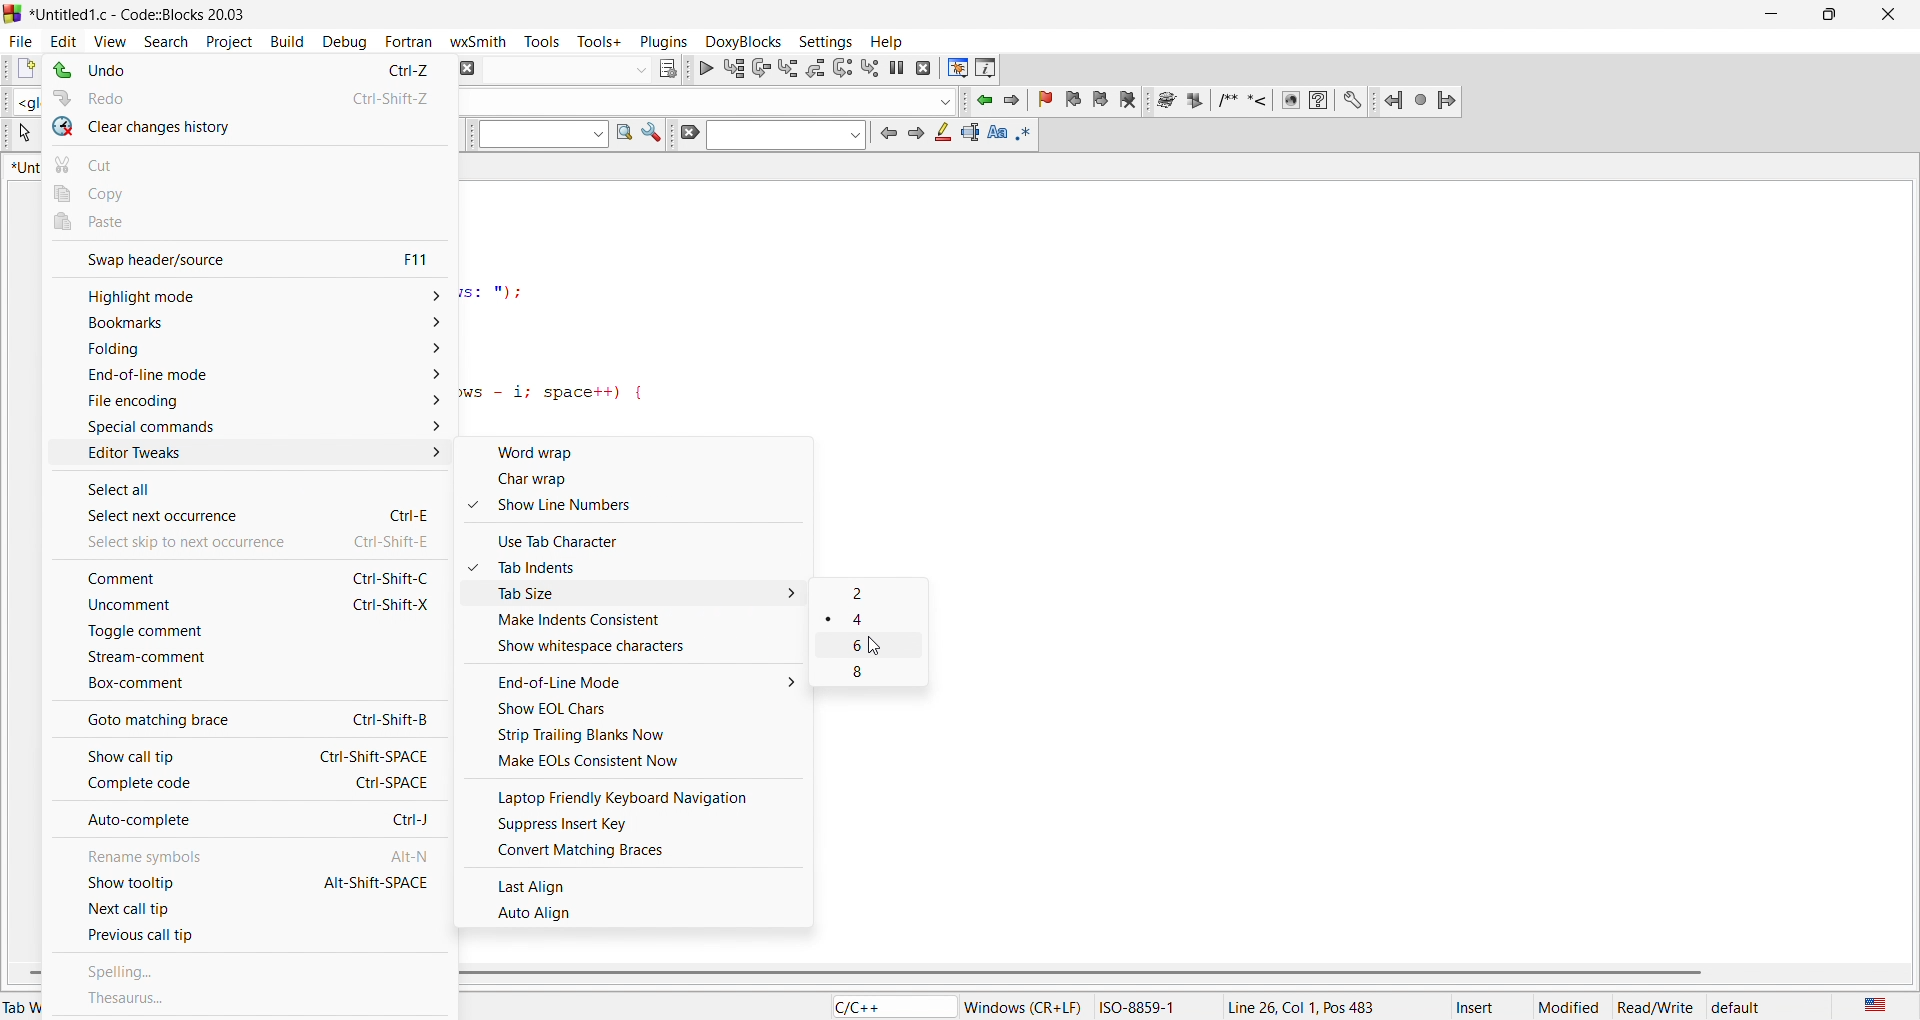 The height and width of the screenshot is (1020, 1920). Describe the element at coordinates (242, 428) in the screenshot. I see `special commands ` at that location.